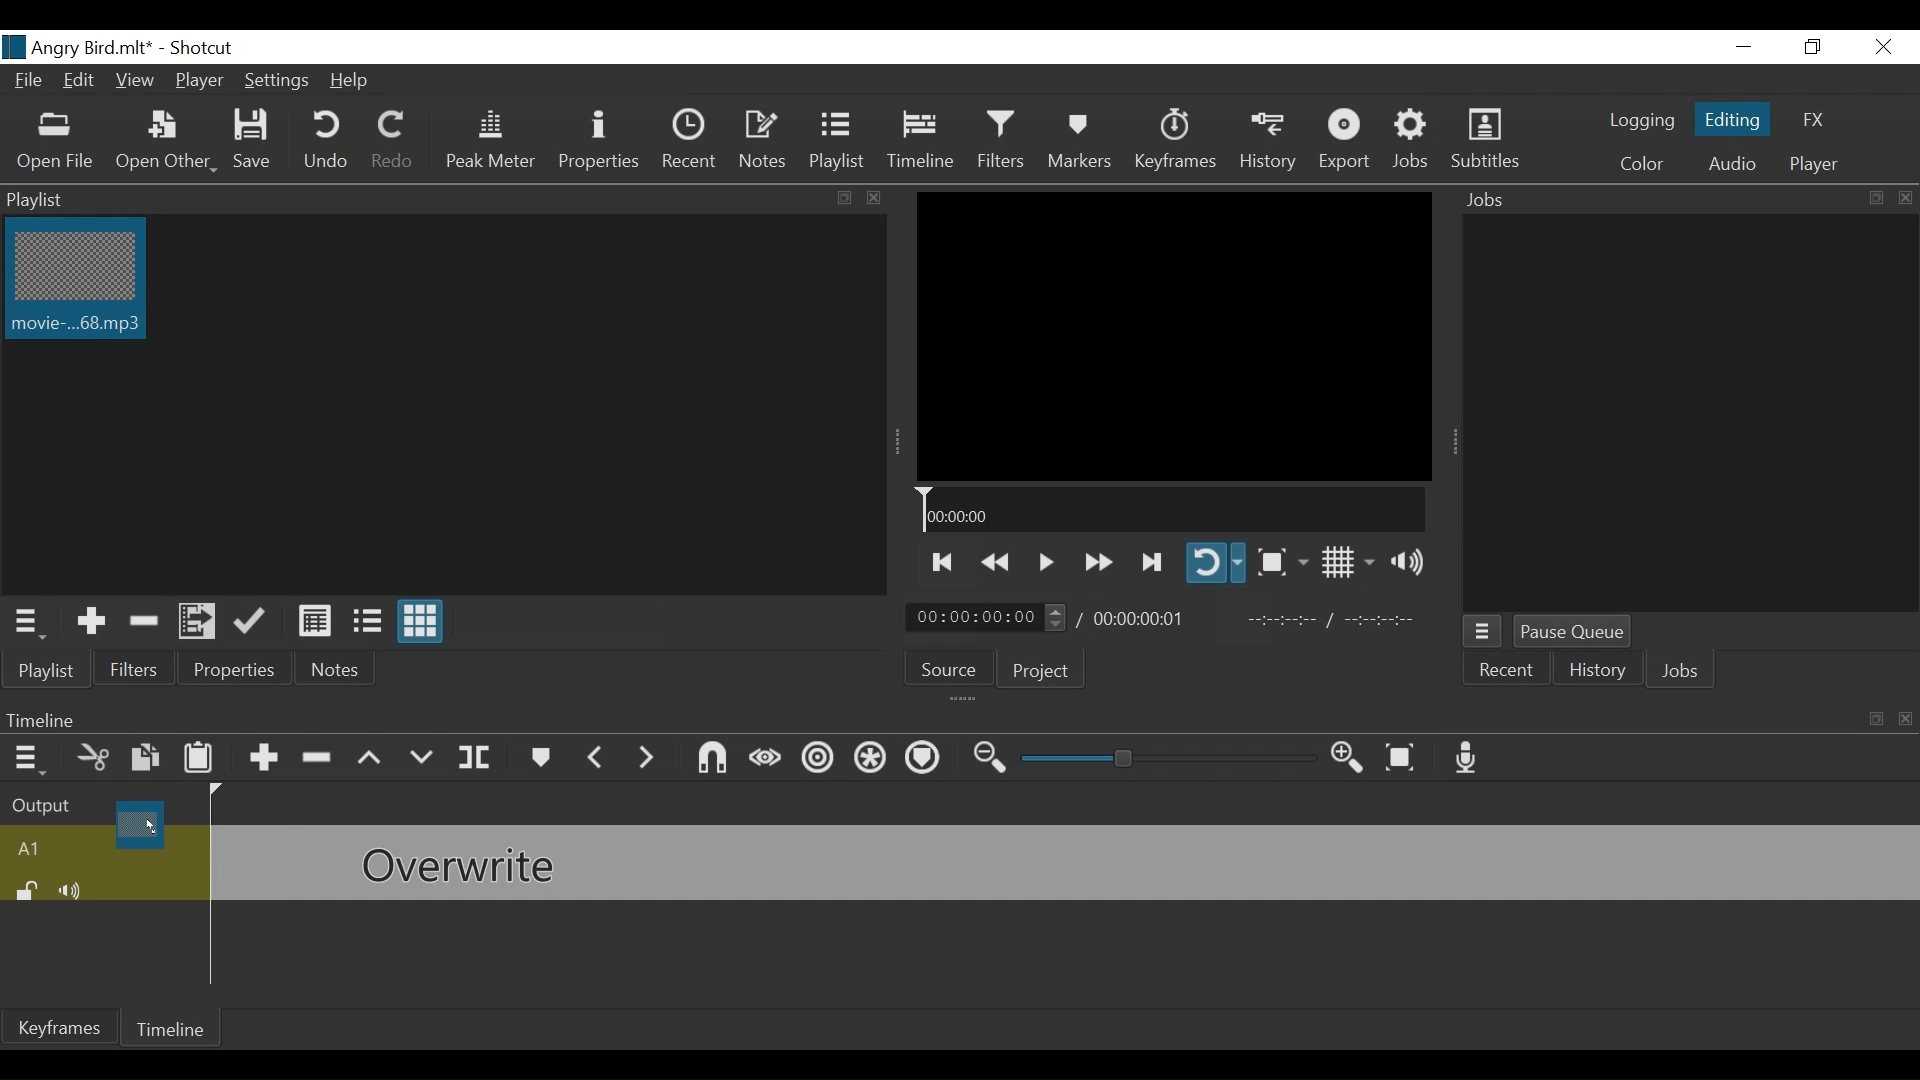 The height and width of the screenshot is (1080, 1920). What do you see at coordinates (1001, 140) in the screenshot?
I see `Filters` at bounding box center [1001, 140].